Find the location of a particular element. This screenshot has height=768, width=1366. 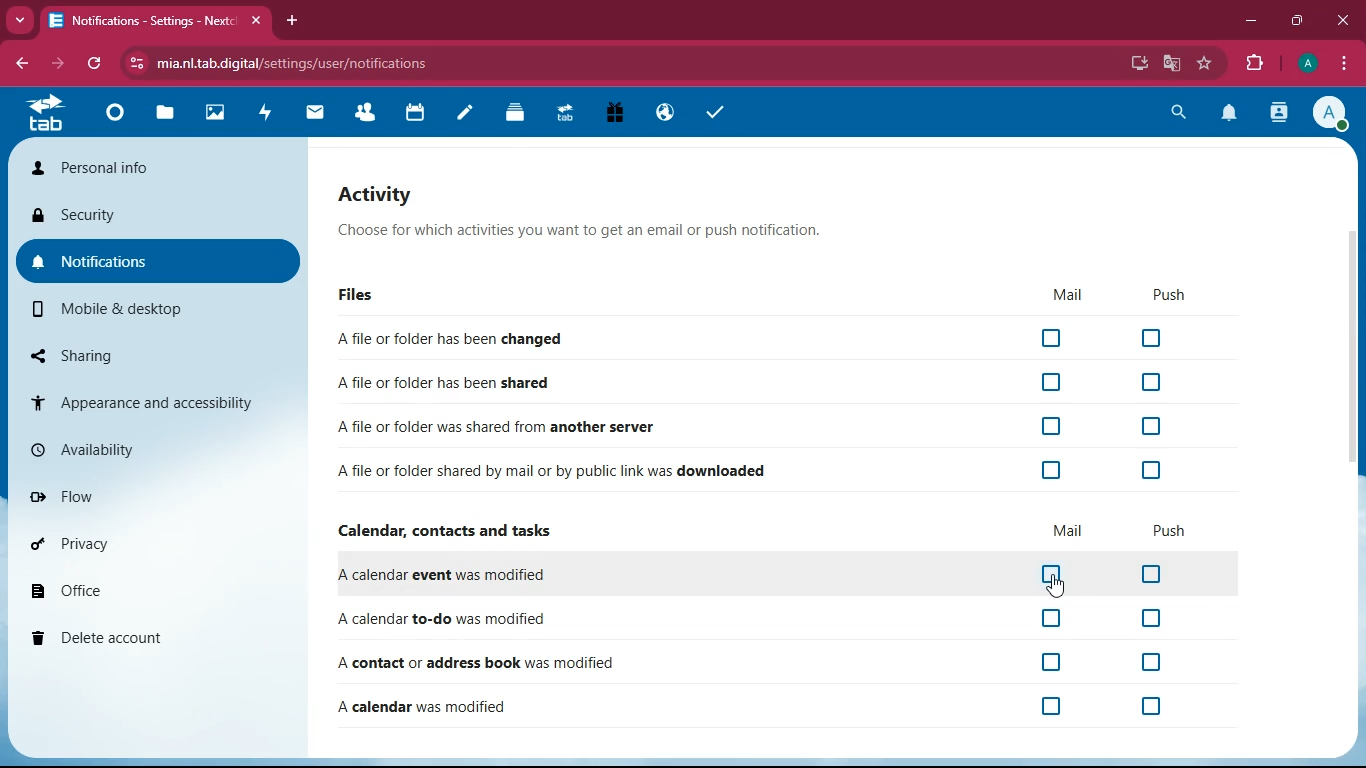

delete account is located at coordinates (151, 637).